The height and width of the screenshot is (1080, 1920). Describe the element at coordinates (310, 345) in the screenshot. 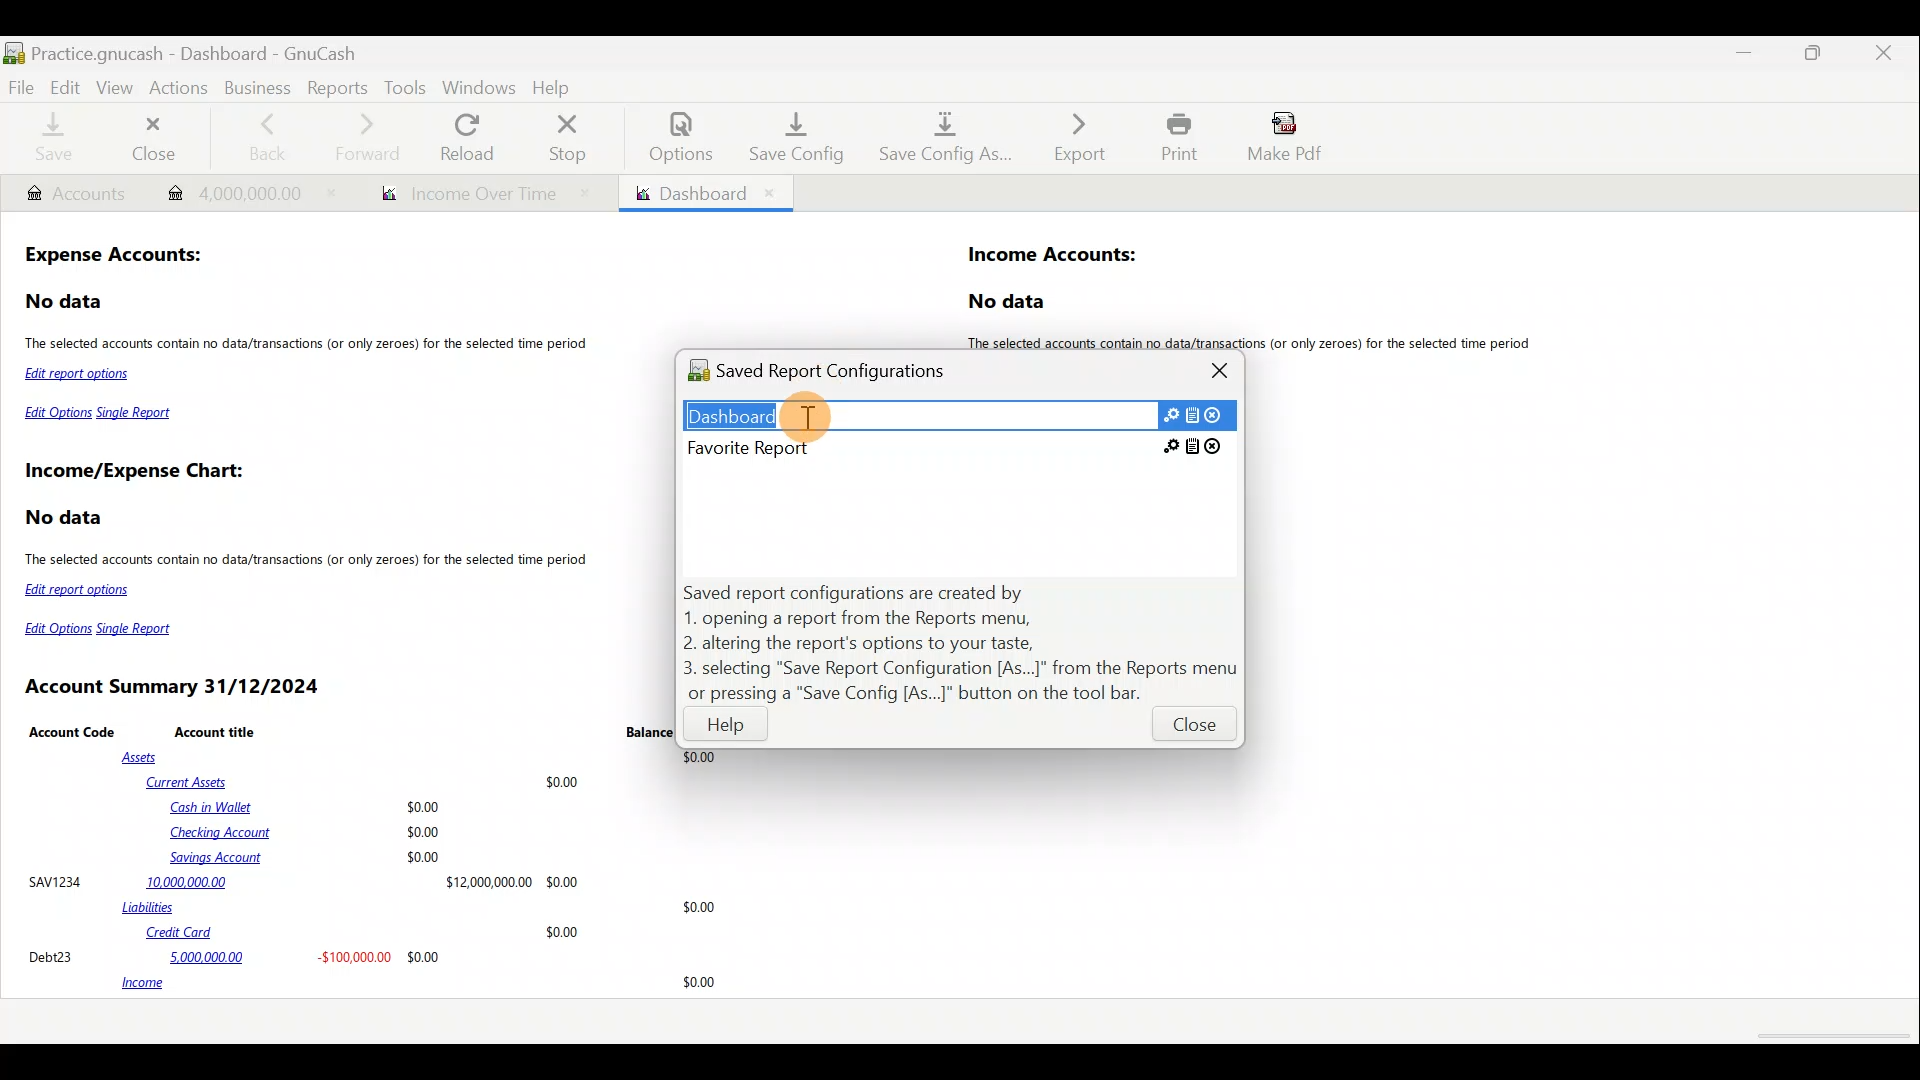

I see `The selected accounts contain no data/transactions (or only zeroes) for the selected time period` at that location.